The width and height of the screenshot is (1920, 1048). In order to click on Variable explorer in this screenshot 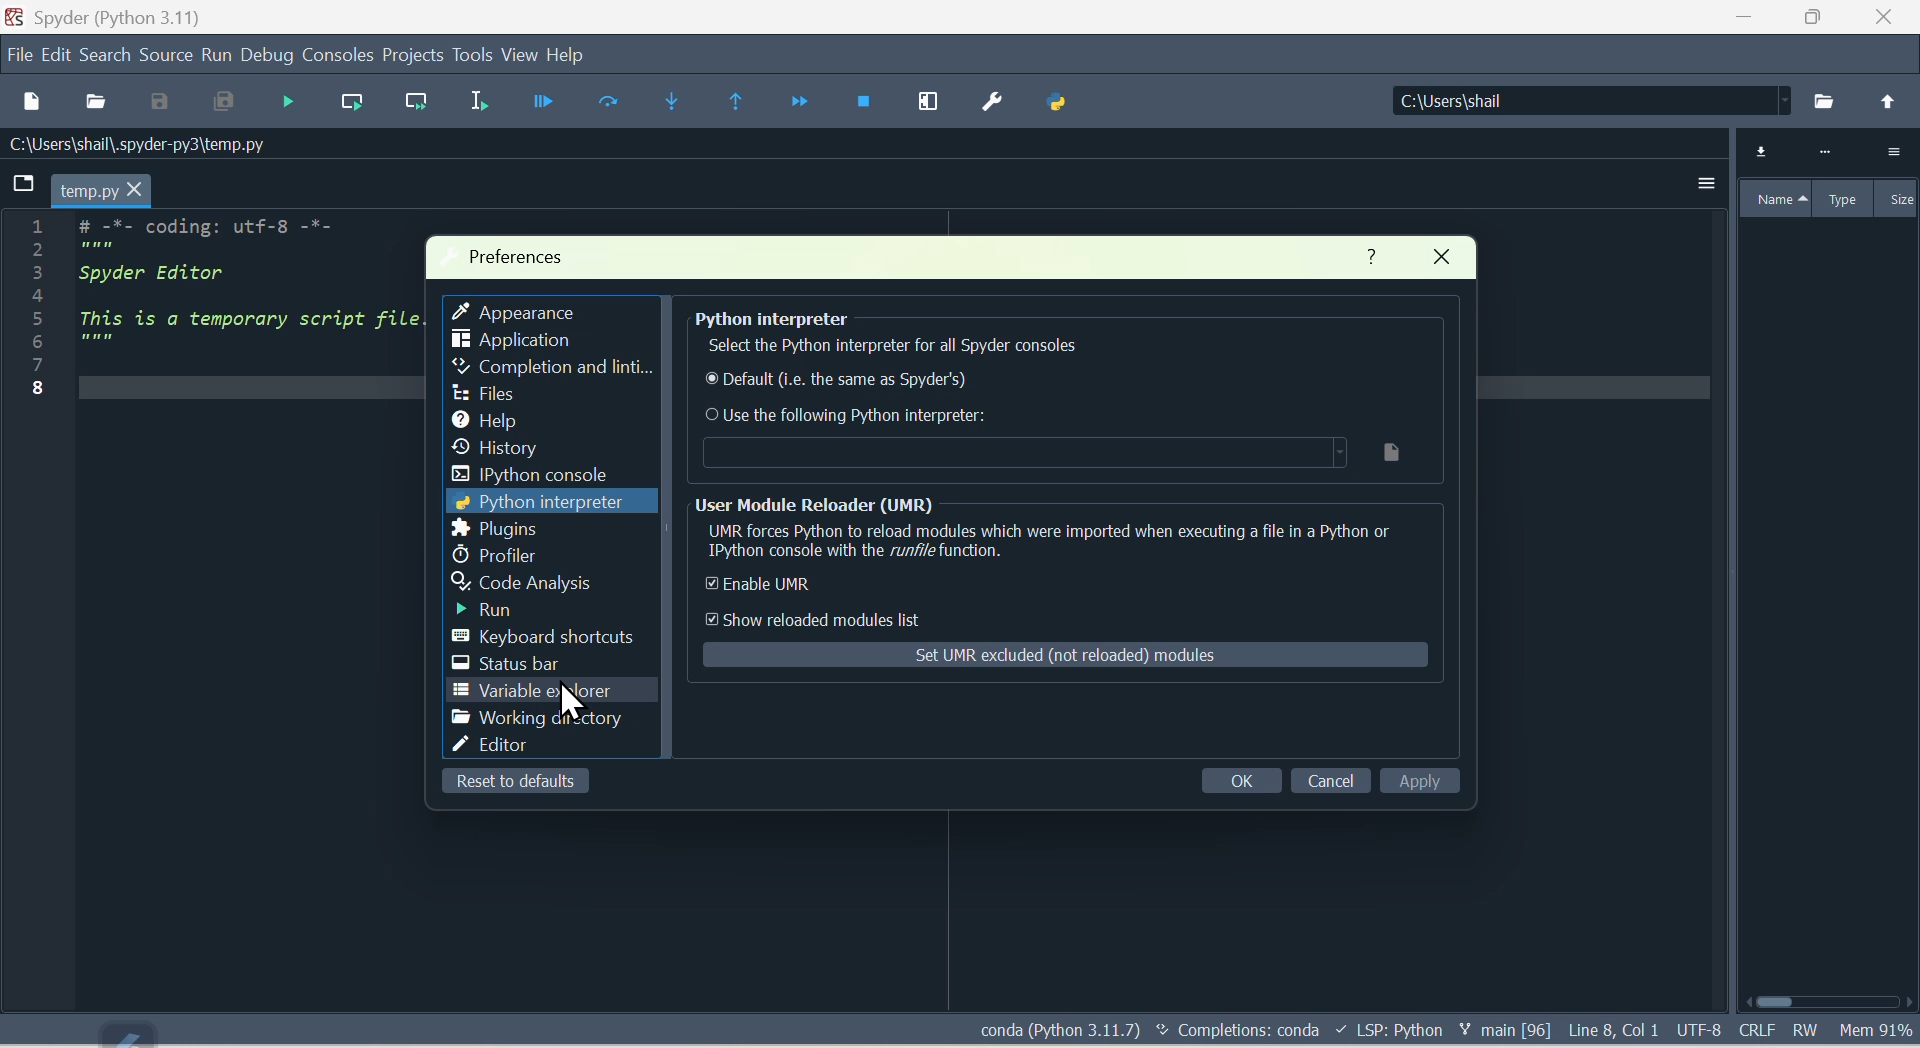, I will do `click(1823, 177)`.